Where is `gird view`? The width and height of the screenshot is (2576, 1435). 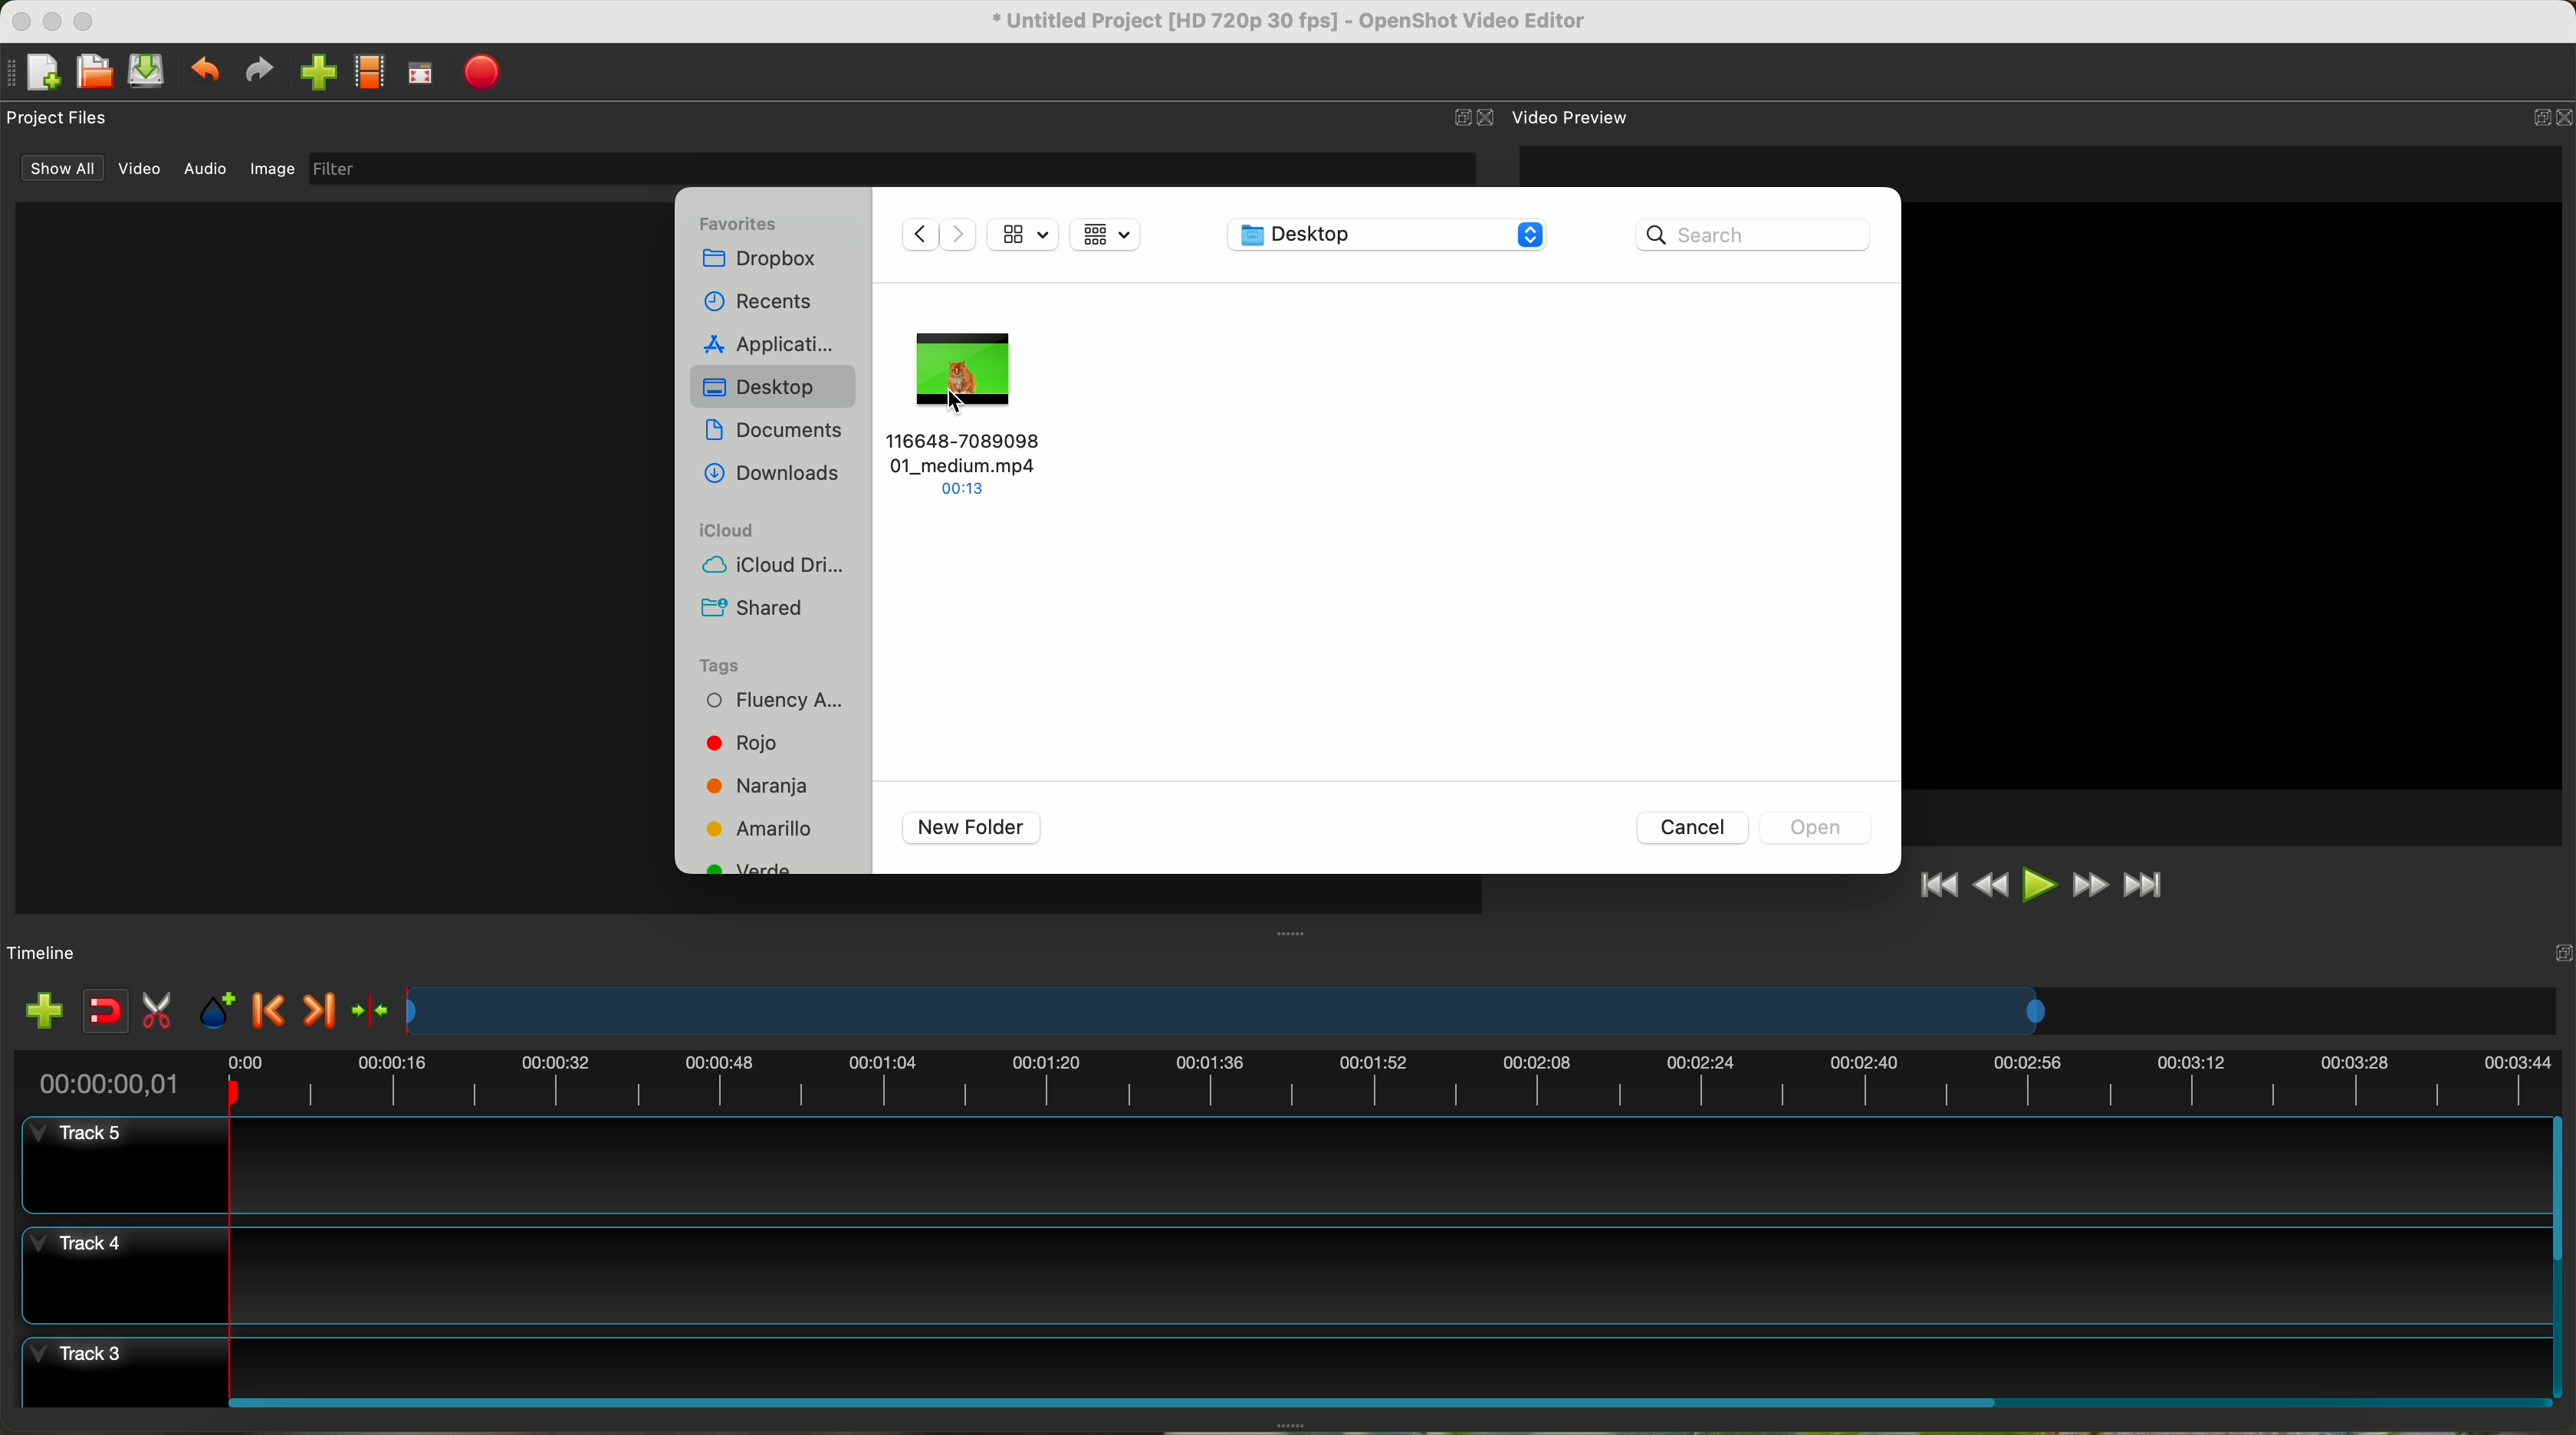 gird view is located at coordinates (1024, 232).